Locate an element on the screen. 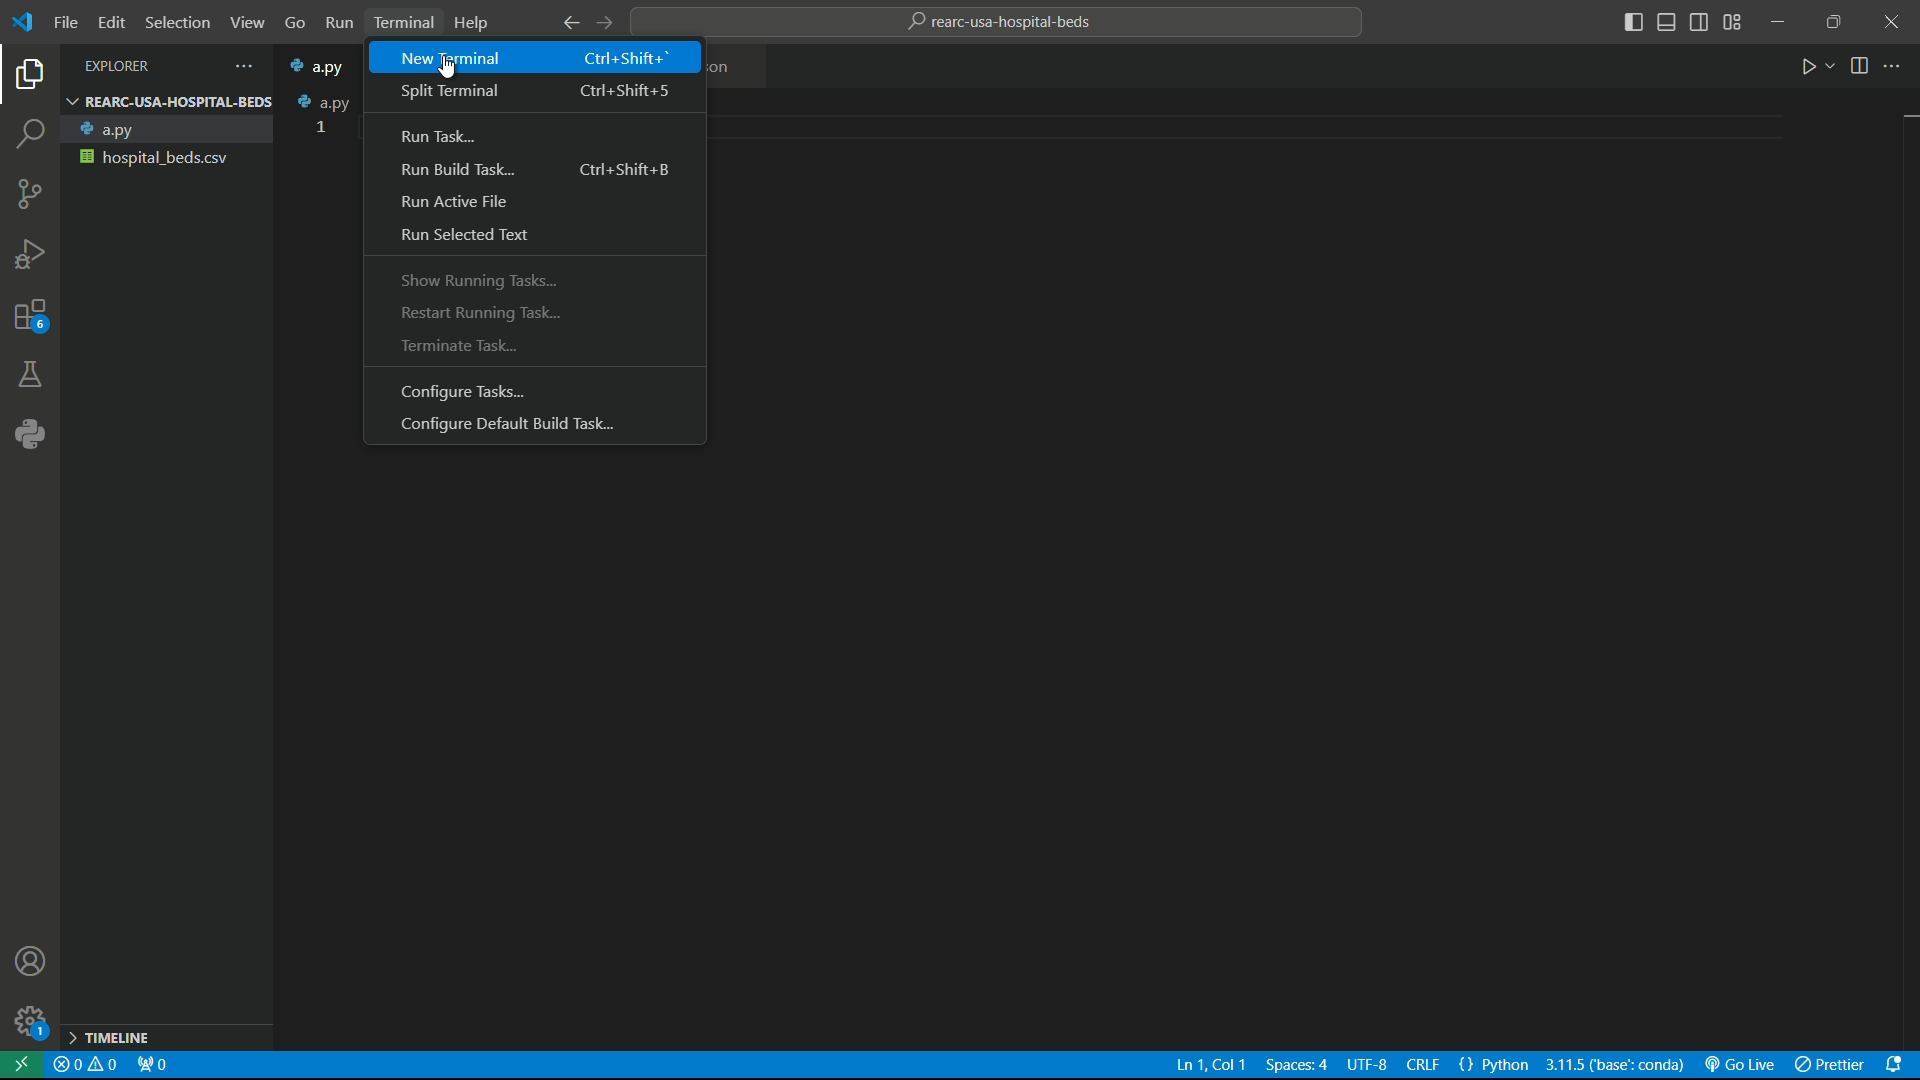  configure tasks is located at coordinates (534, 390).